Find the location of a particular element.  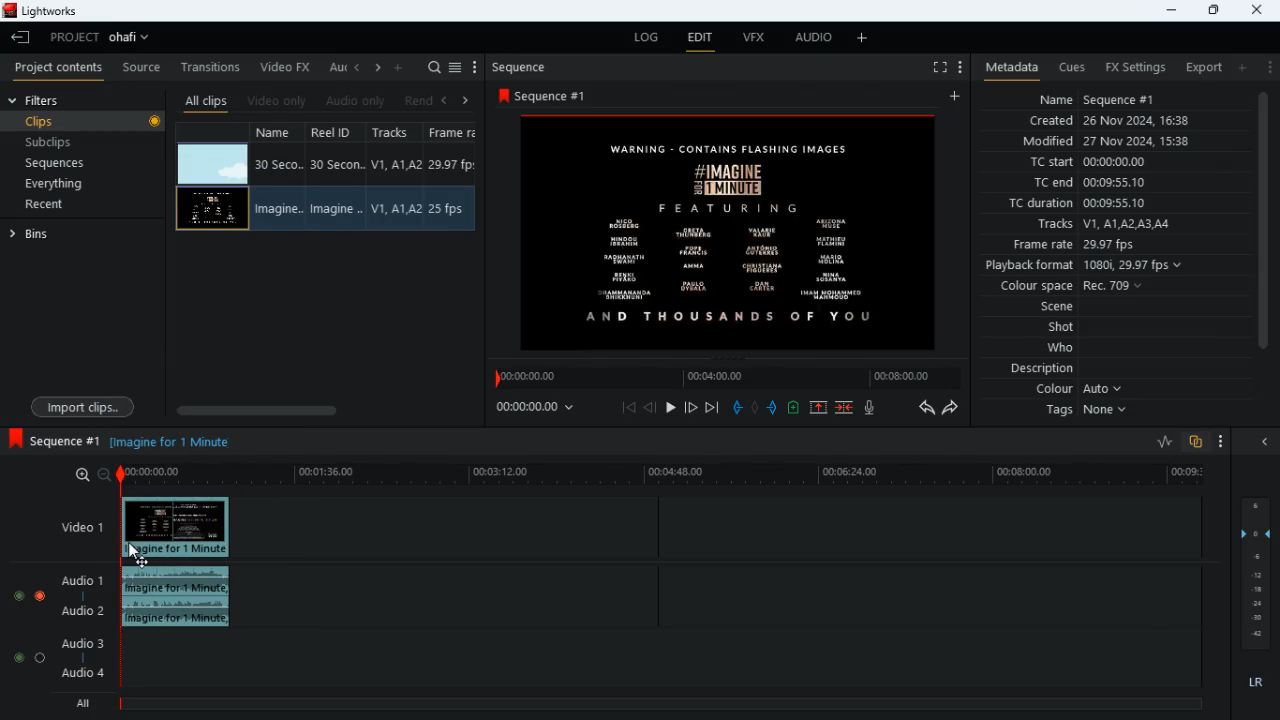

more is located at coordinates (861, 39).